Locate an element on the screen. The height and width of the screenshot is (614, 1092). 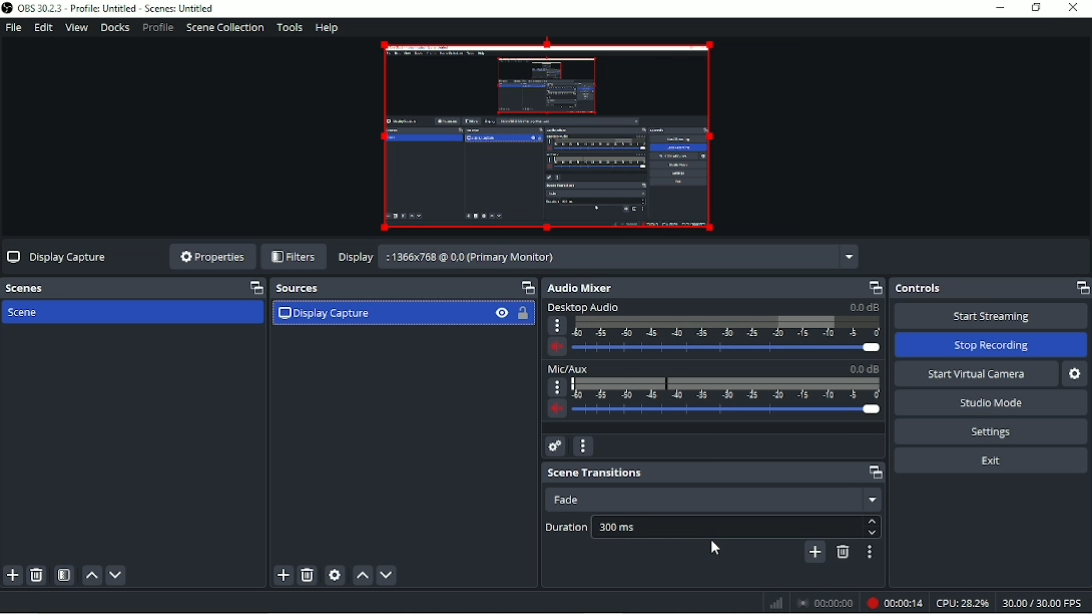
Add source is located at coordinates (285, 576).